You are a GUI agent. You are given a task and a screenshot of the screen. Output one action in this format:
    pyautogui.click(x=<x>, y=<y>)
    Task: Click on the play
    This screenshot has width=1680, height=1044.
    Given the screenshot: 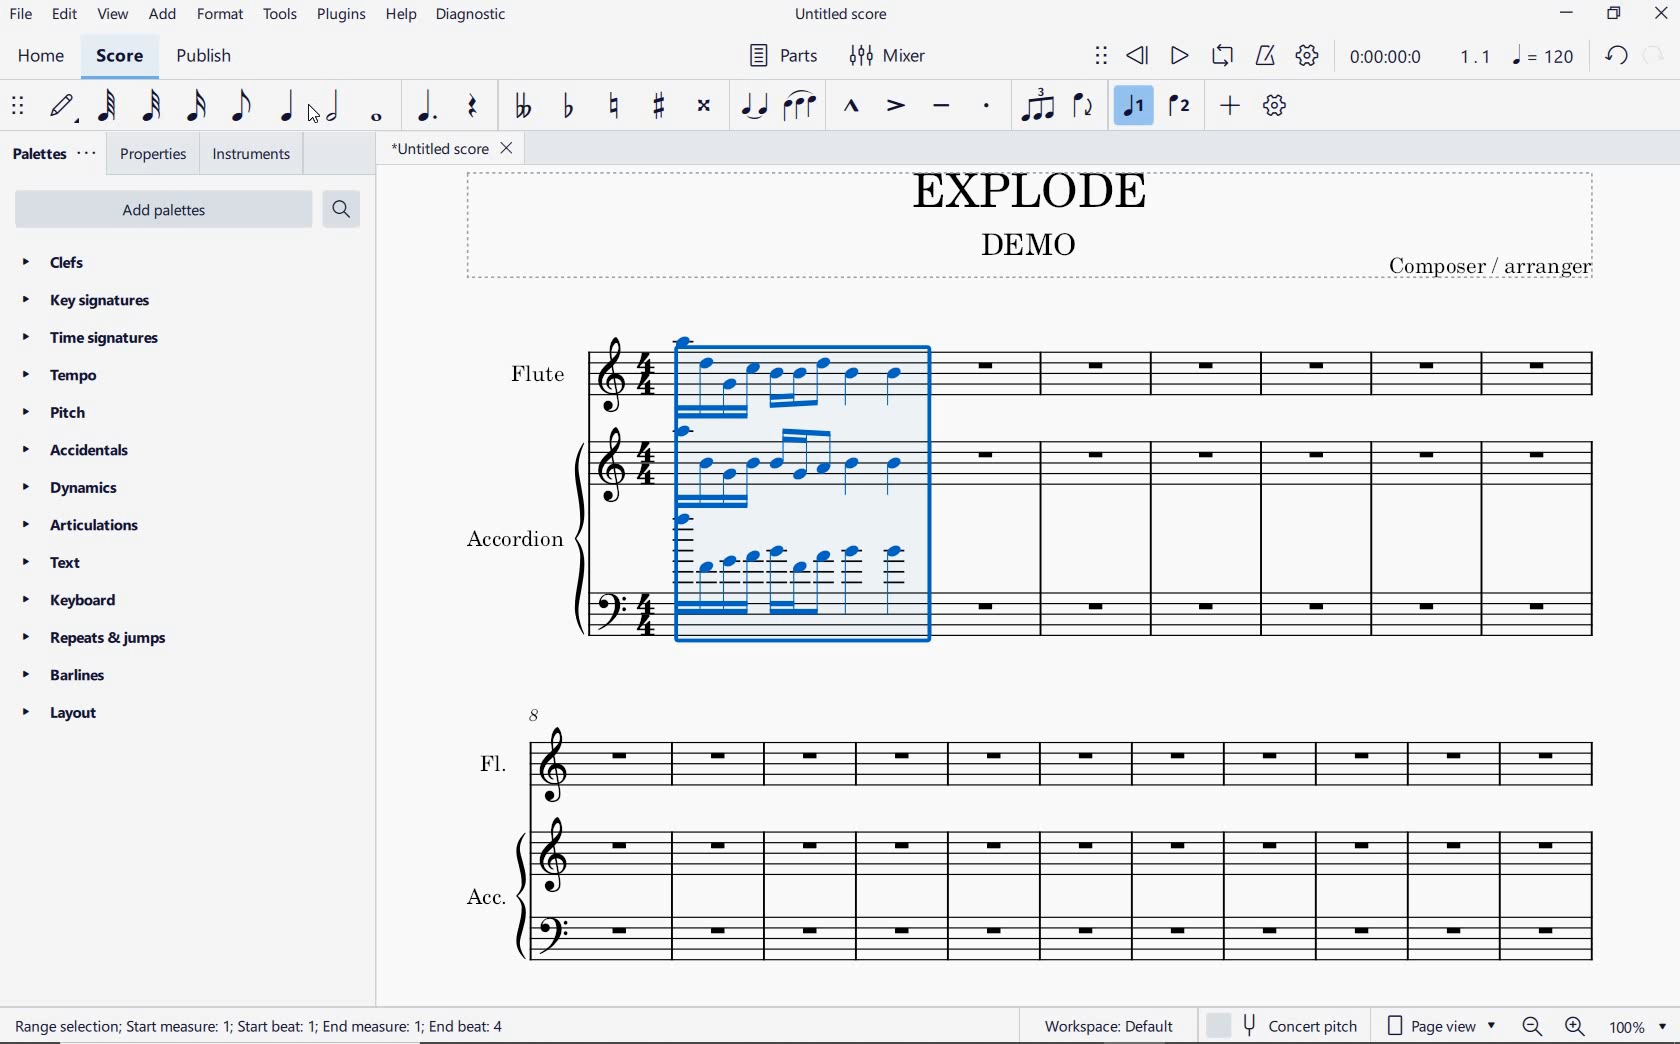 What is the action you would take?
    pyautogui.click(x=1176, y=56)
    